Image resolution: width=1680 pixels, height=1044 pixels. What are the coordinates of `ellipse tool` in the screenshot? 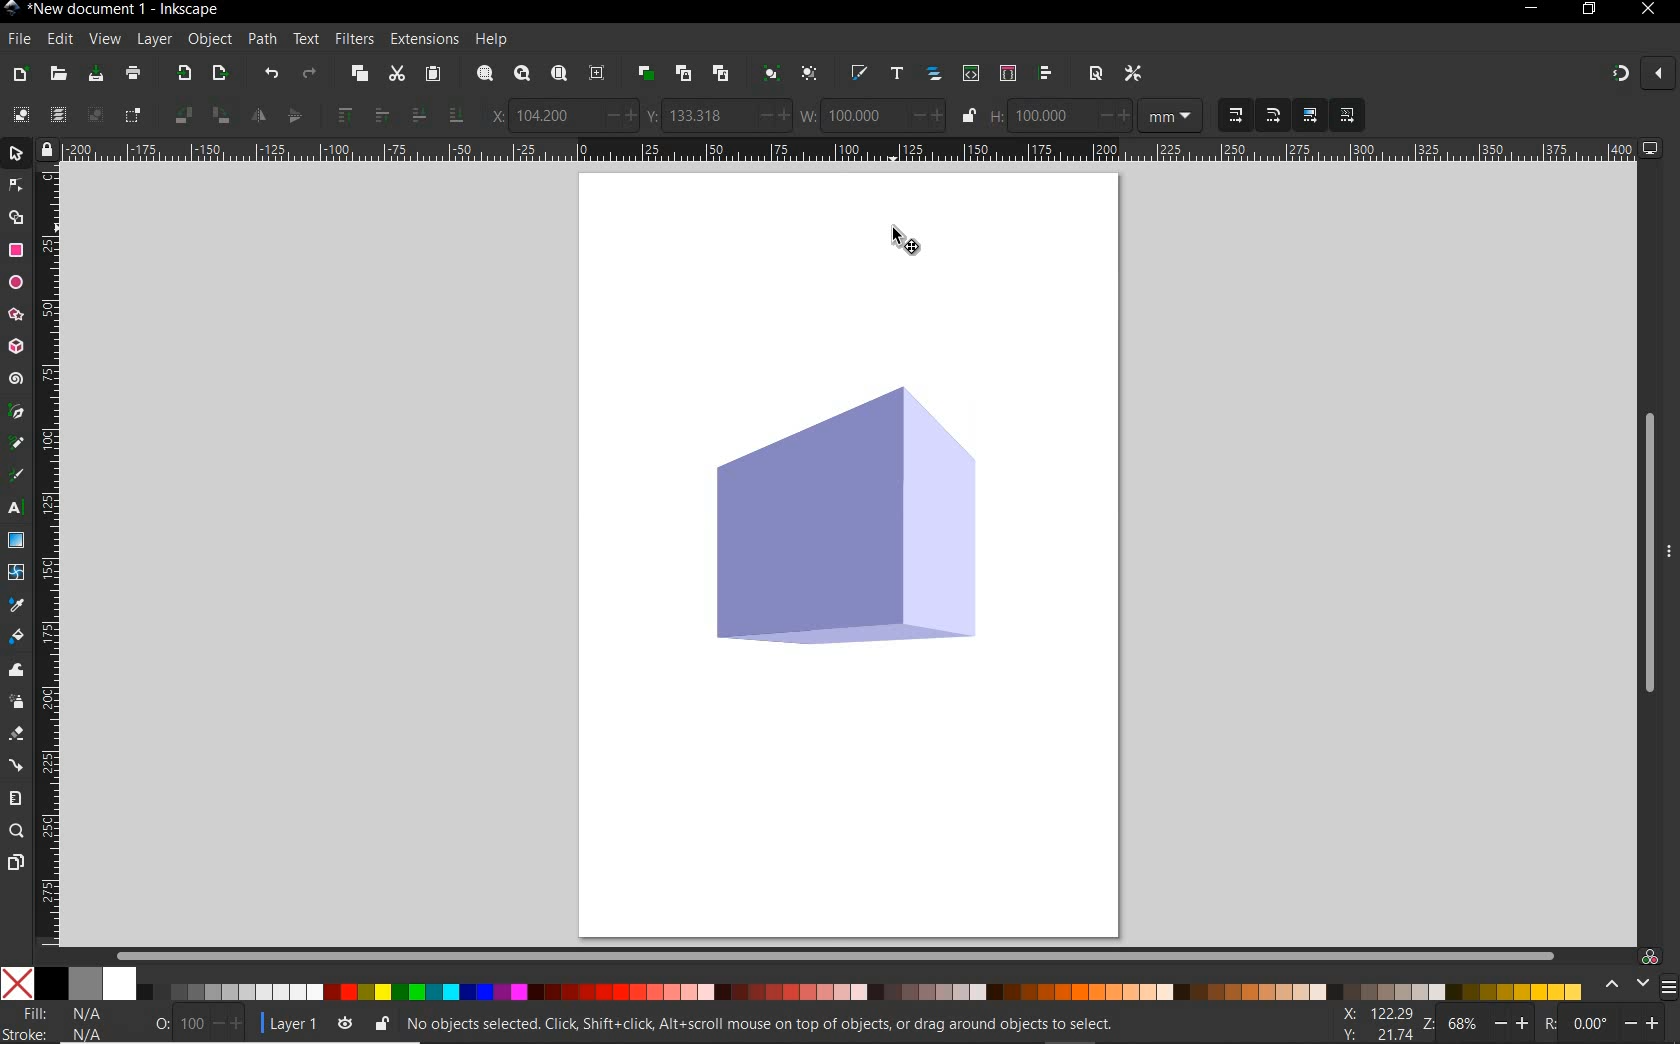 It's located at (15, 283).